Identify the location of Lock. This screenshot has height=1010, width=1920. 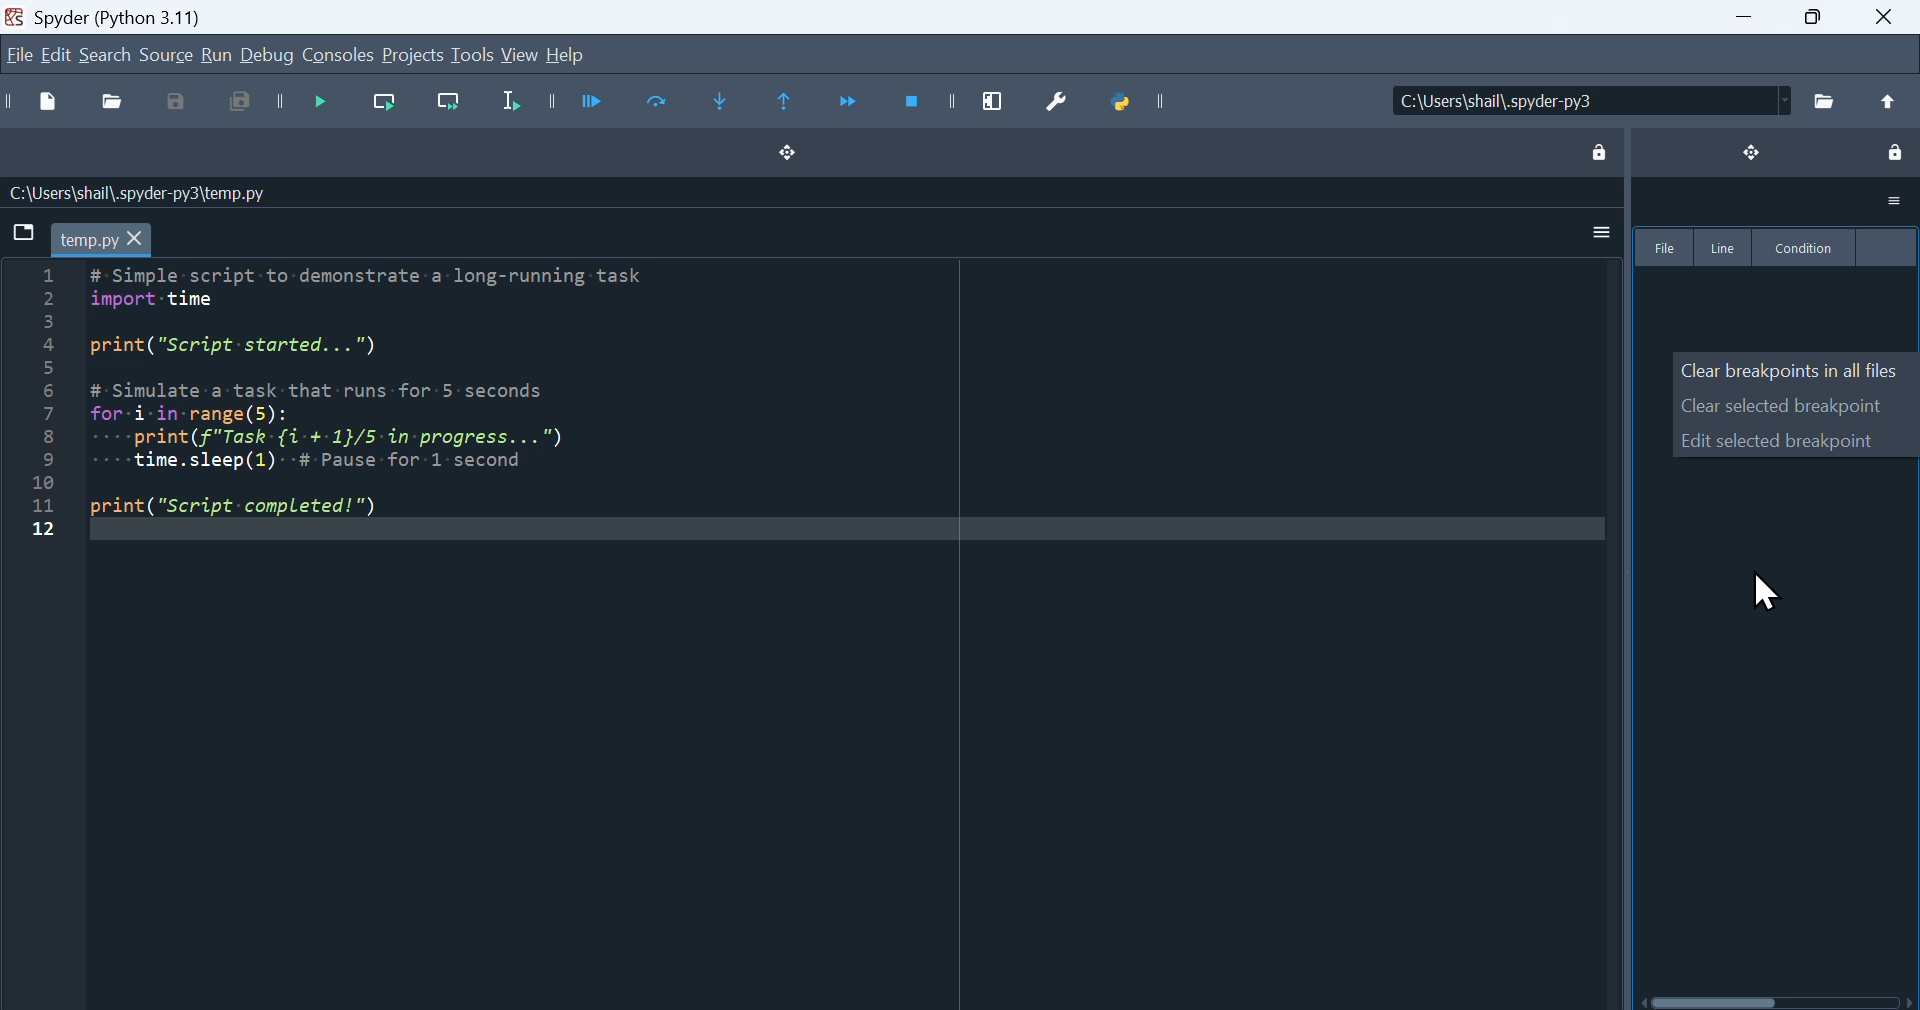
(1600, 155).